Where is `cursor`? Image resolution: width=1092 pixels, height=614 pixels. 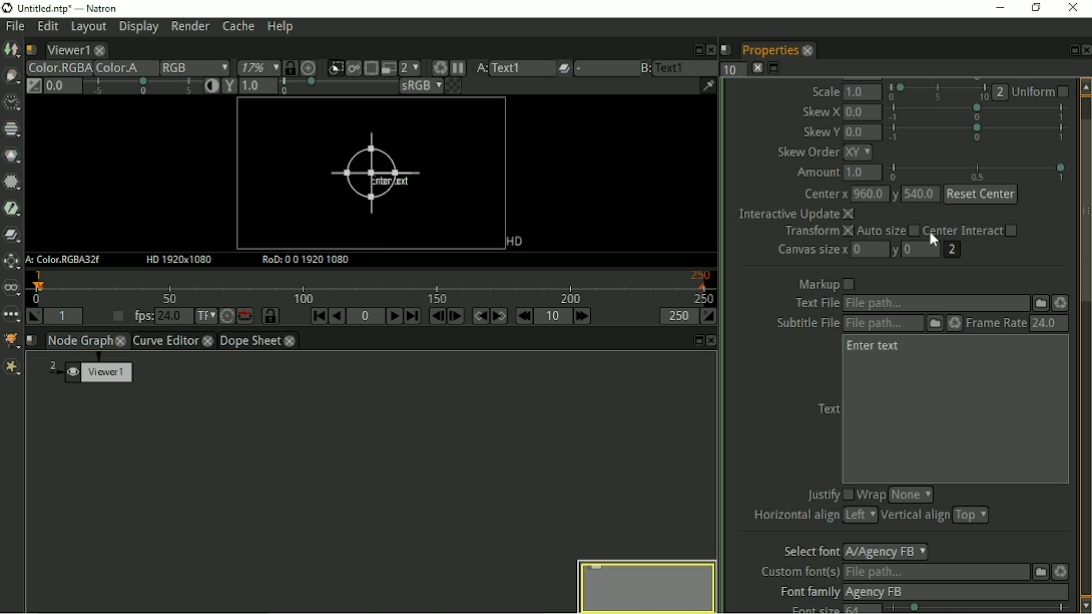
cursor is located at coordinates (934, 240).